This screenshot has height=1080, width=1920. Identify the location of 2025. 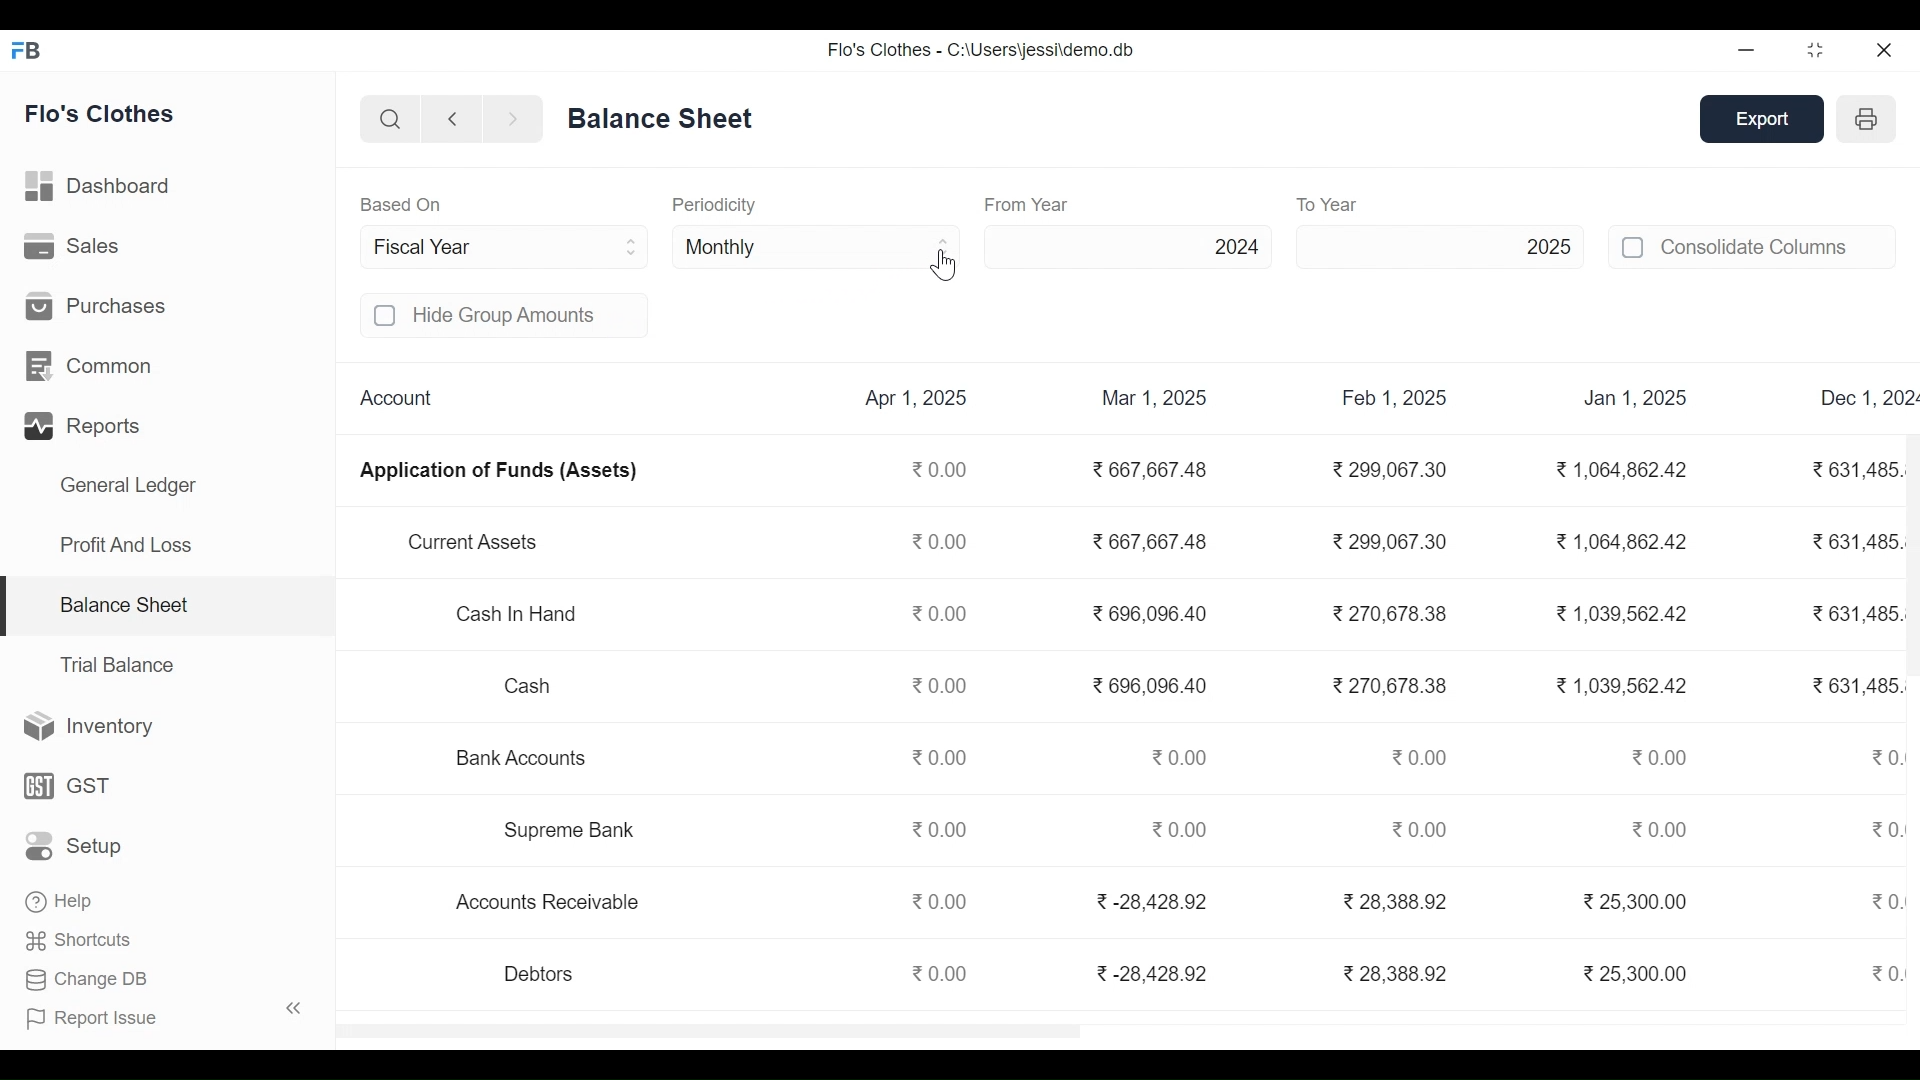
(1440, 245).